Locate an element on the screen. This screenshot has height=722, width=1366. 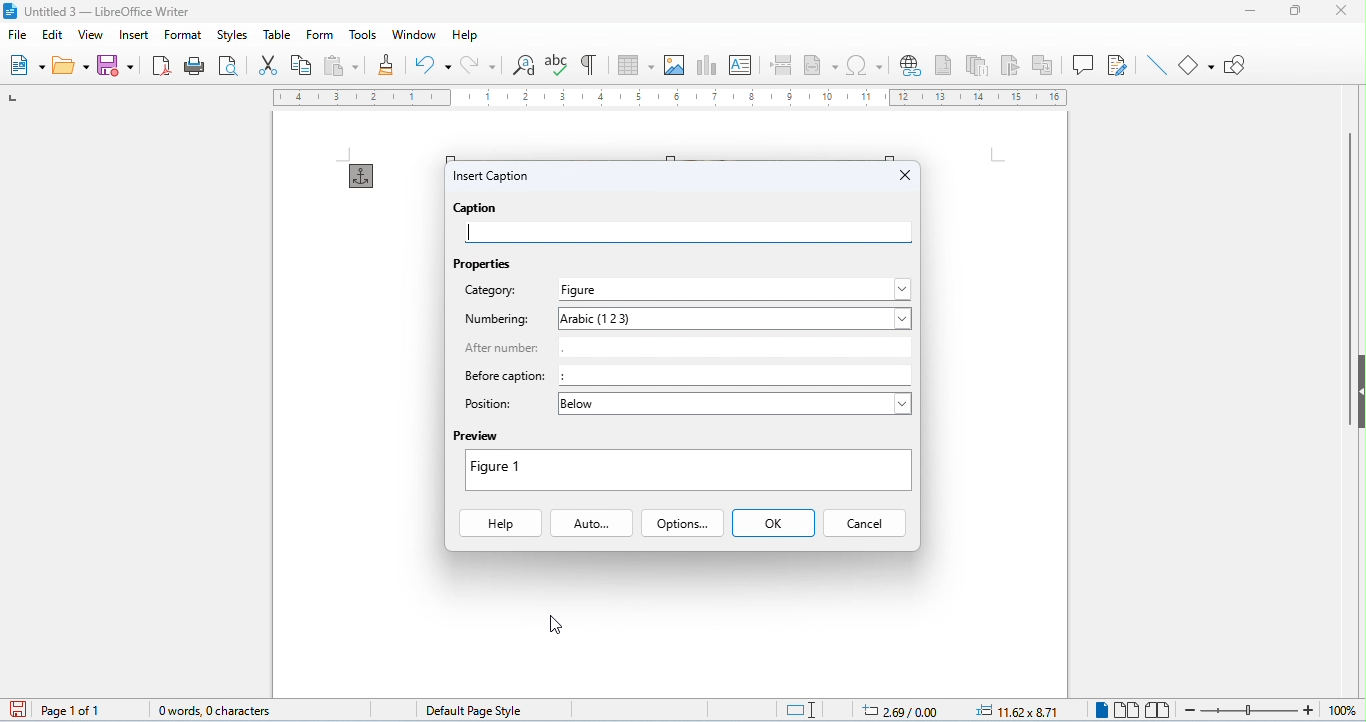
auto is located at coordinates (593, 523).